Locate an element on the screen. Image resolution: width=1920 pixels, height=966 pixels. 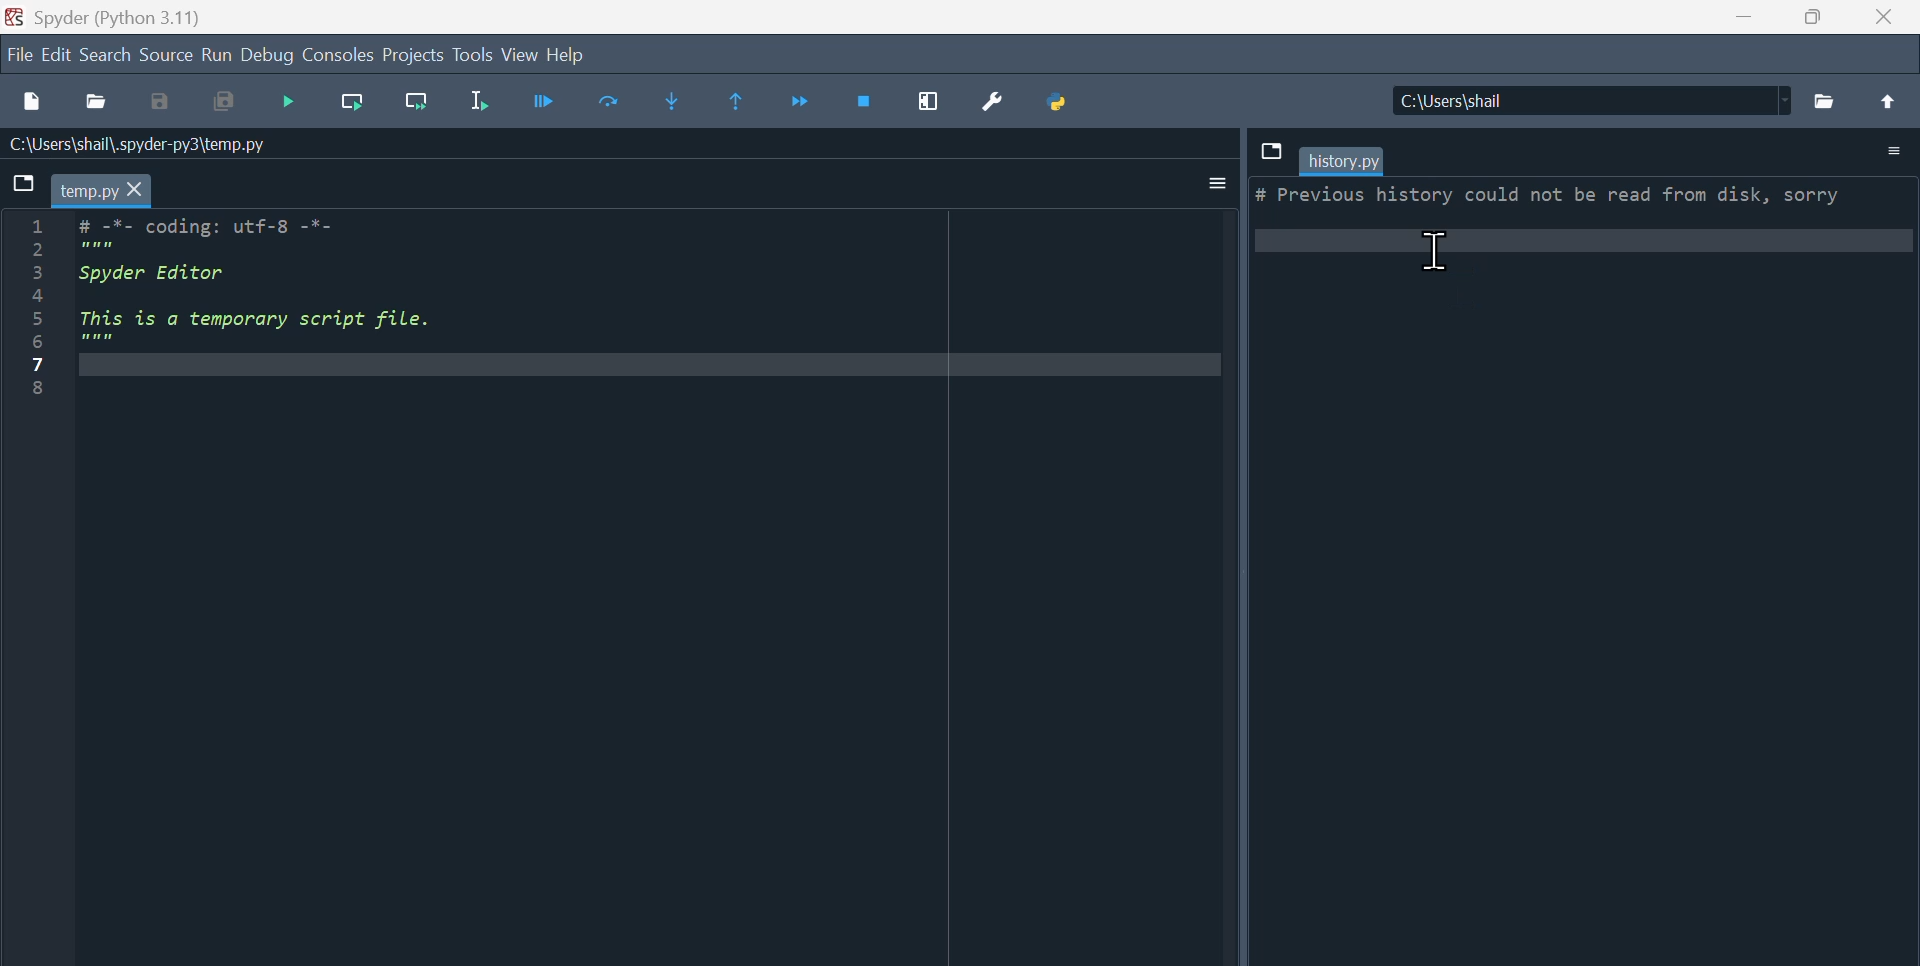
Debug file is located at coordinates (551, 100).